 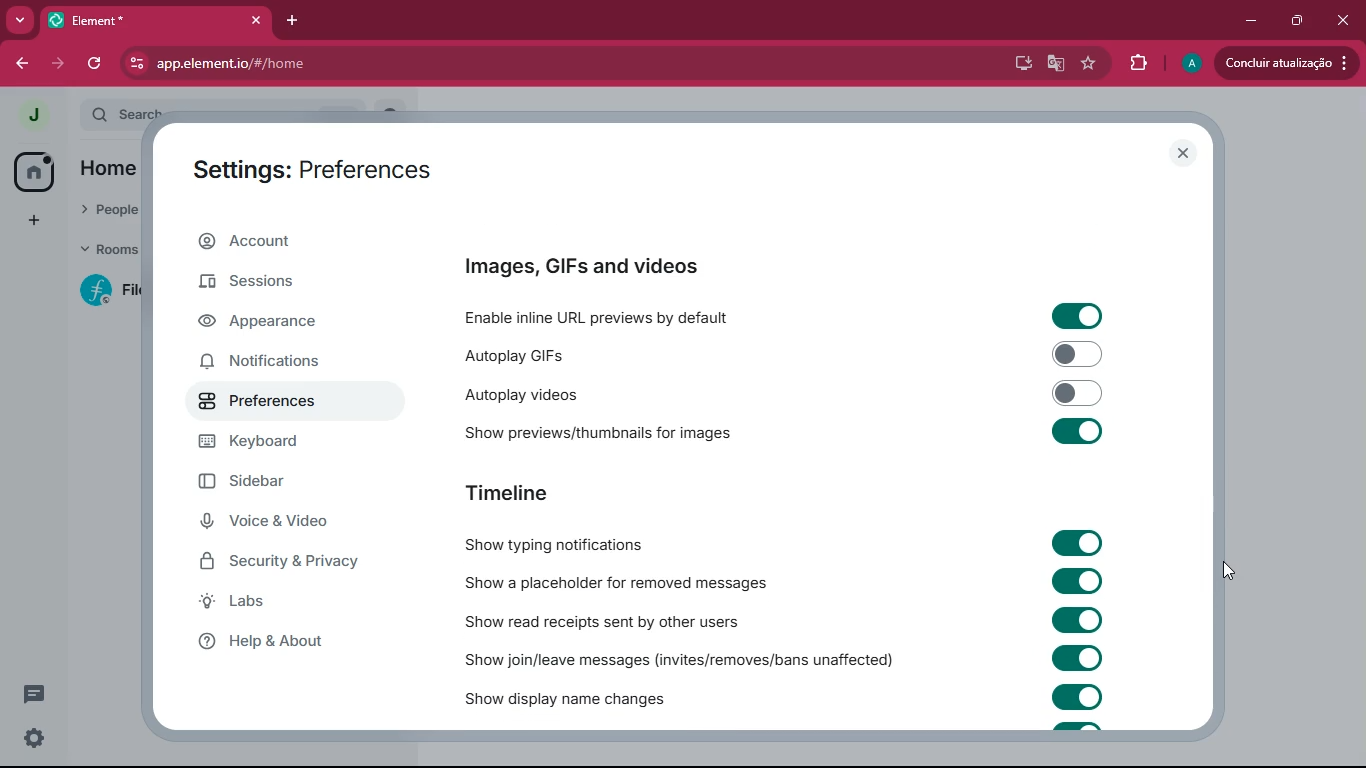 I want to click on toggle on/off, so click(x=1077, y=431).